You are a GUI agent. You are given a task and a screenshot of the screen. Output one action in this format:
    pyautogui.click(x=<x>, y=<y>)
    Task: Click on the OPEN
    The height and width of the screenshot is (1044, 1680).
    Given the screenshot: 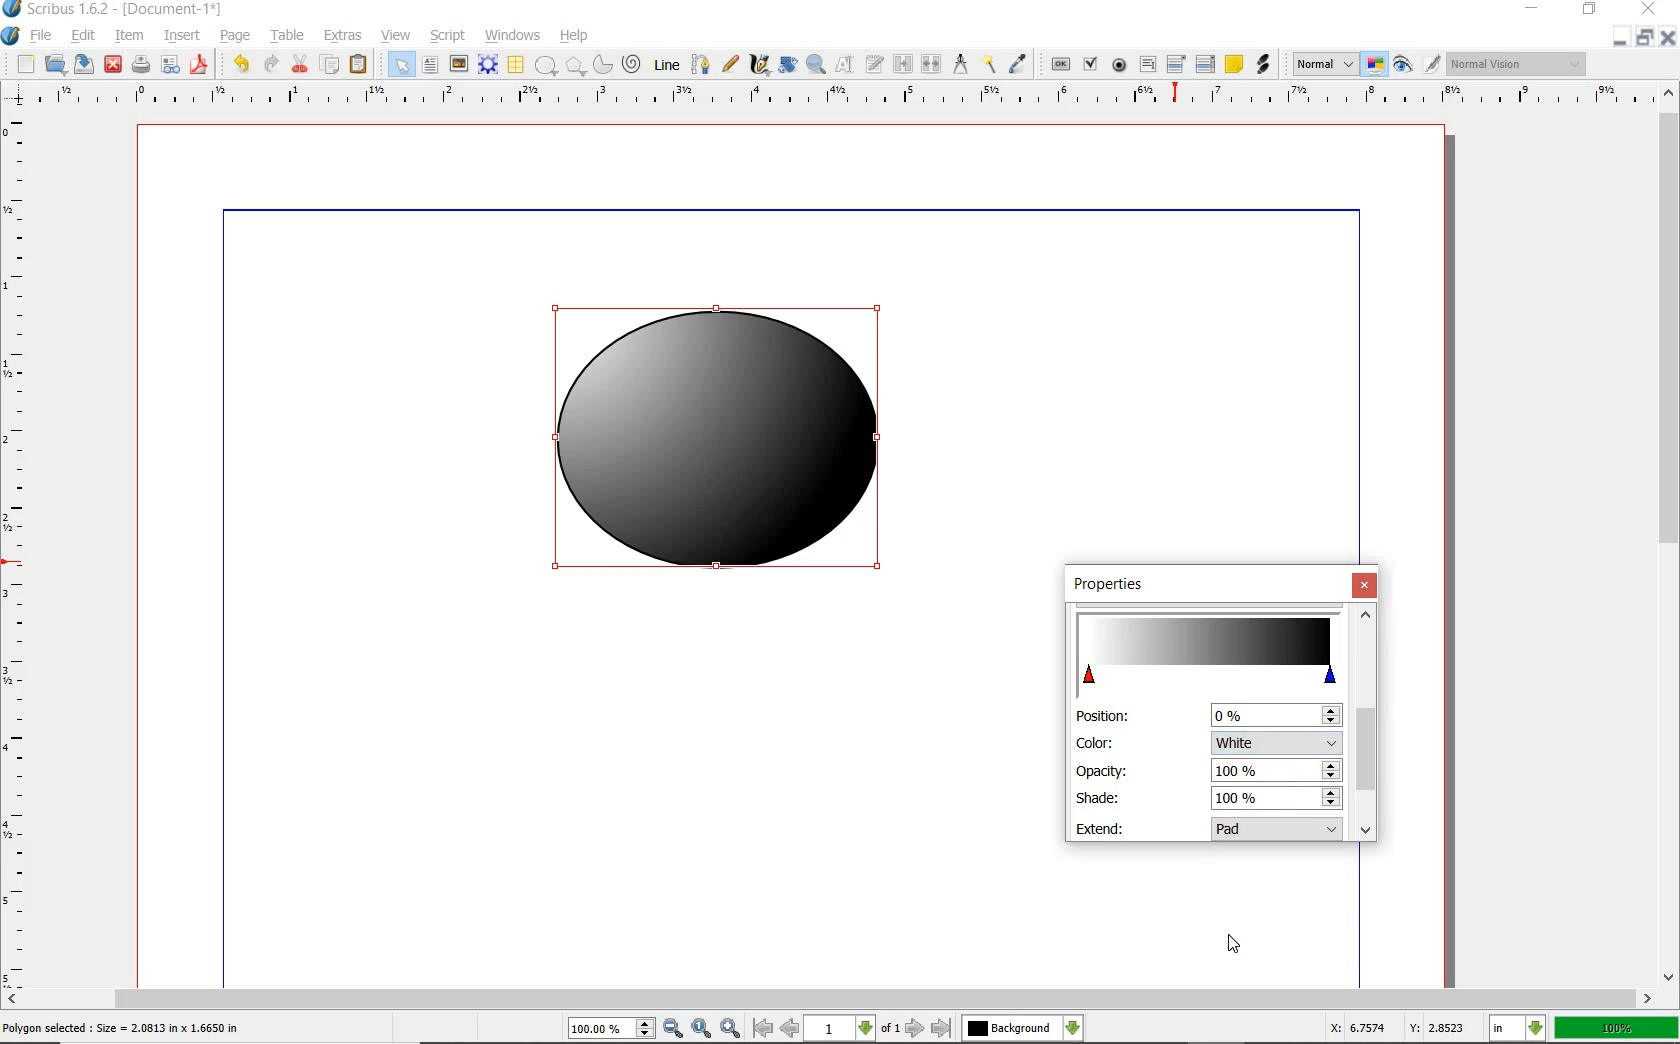 What is the action you would take?
    pyautogui.click(x=55, y=63)
    